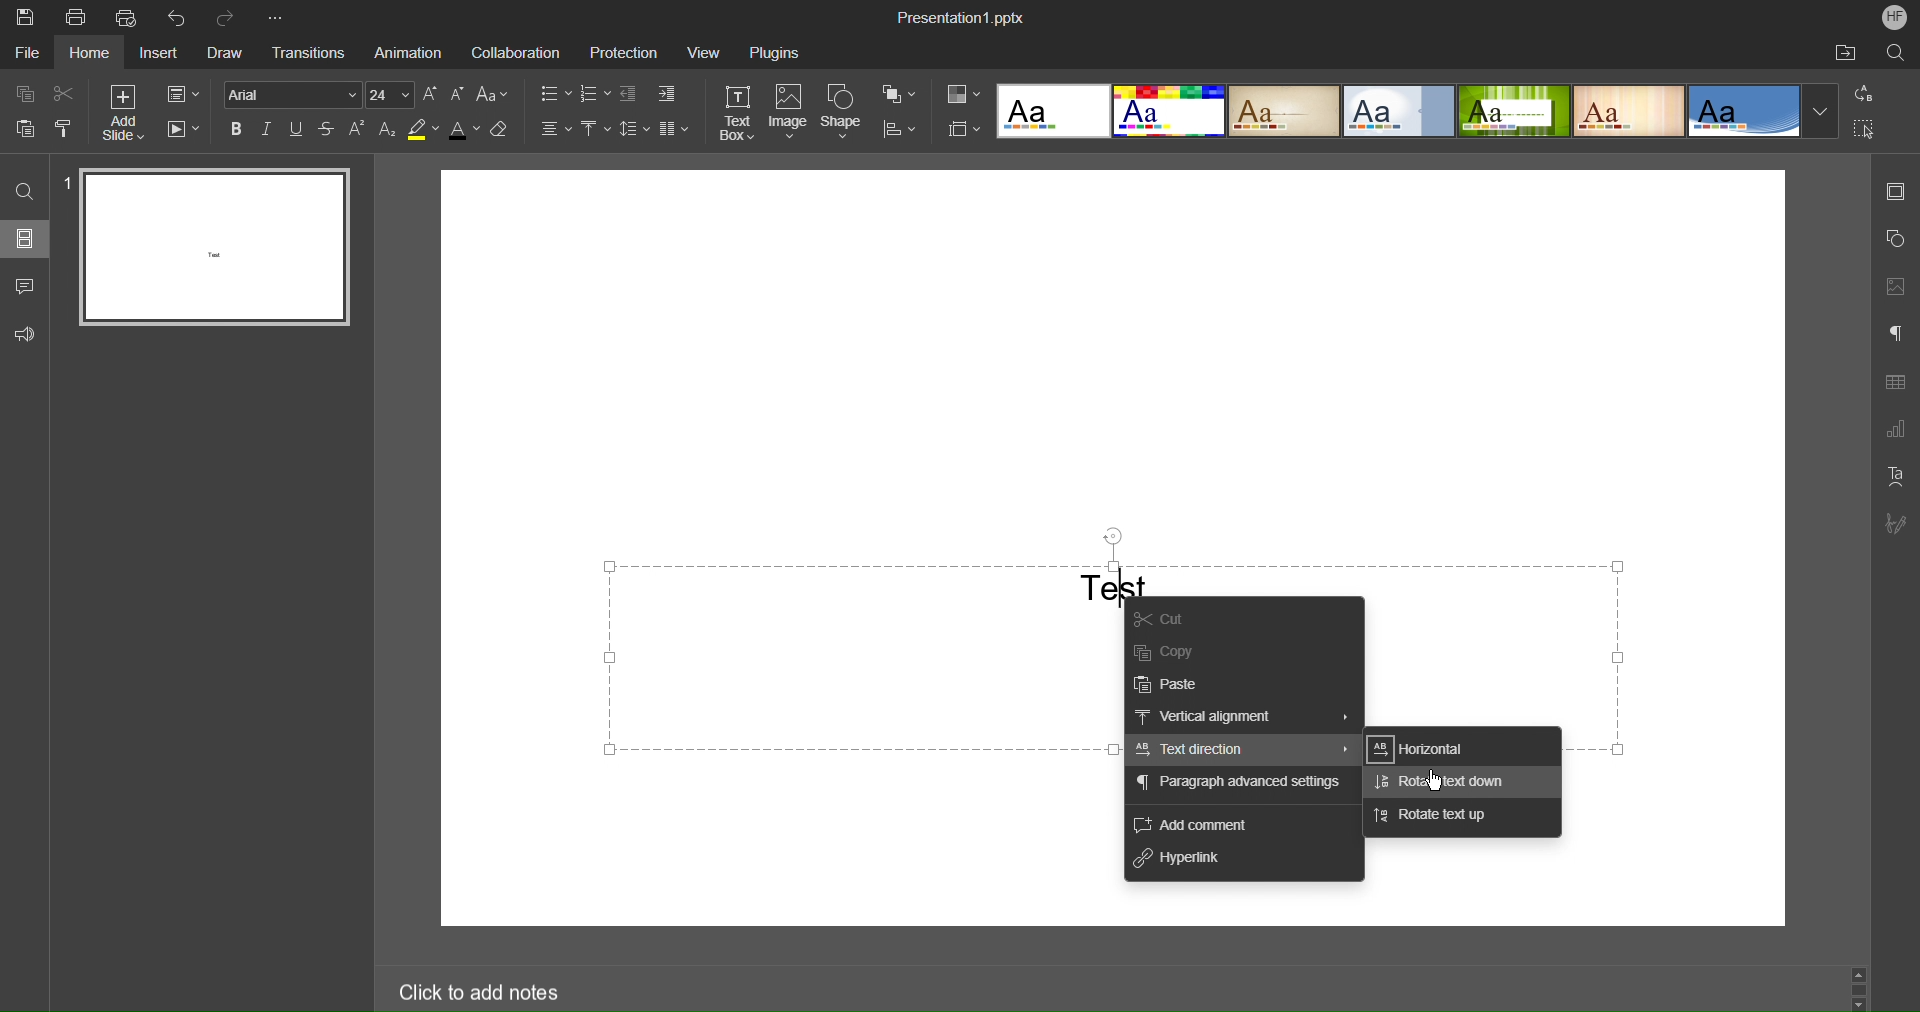 Image resolution: width=1920 pixels, height=1012 pixels. What do you see at coordinates (516, 50) in the screenshot?
I see `Collaboration` at bounding box center [516, 50].